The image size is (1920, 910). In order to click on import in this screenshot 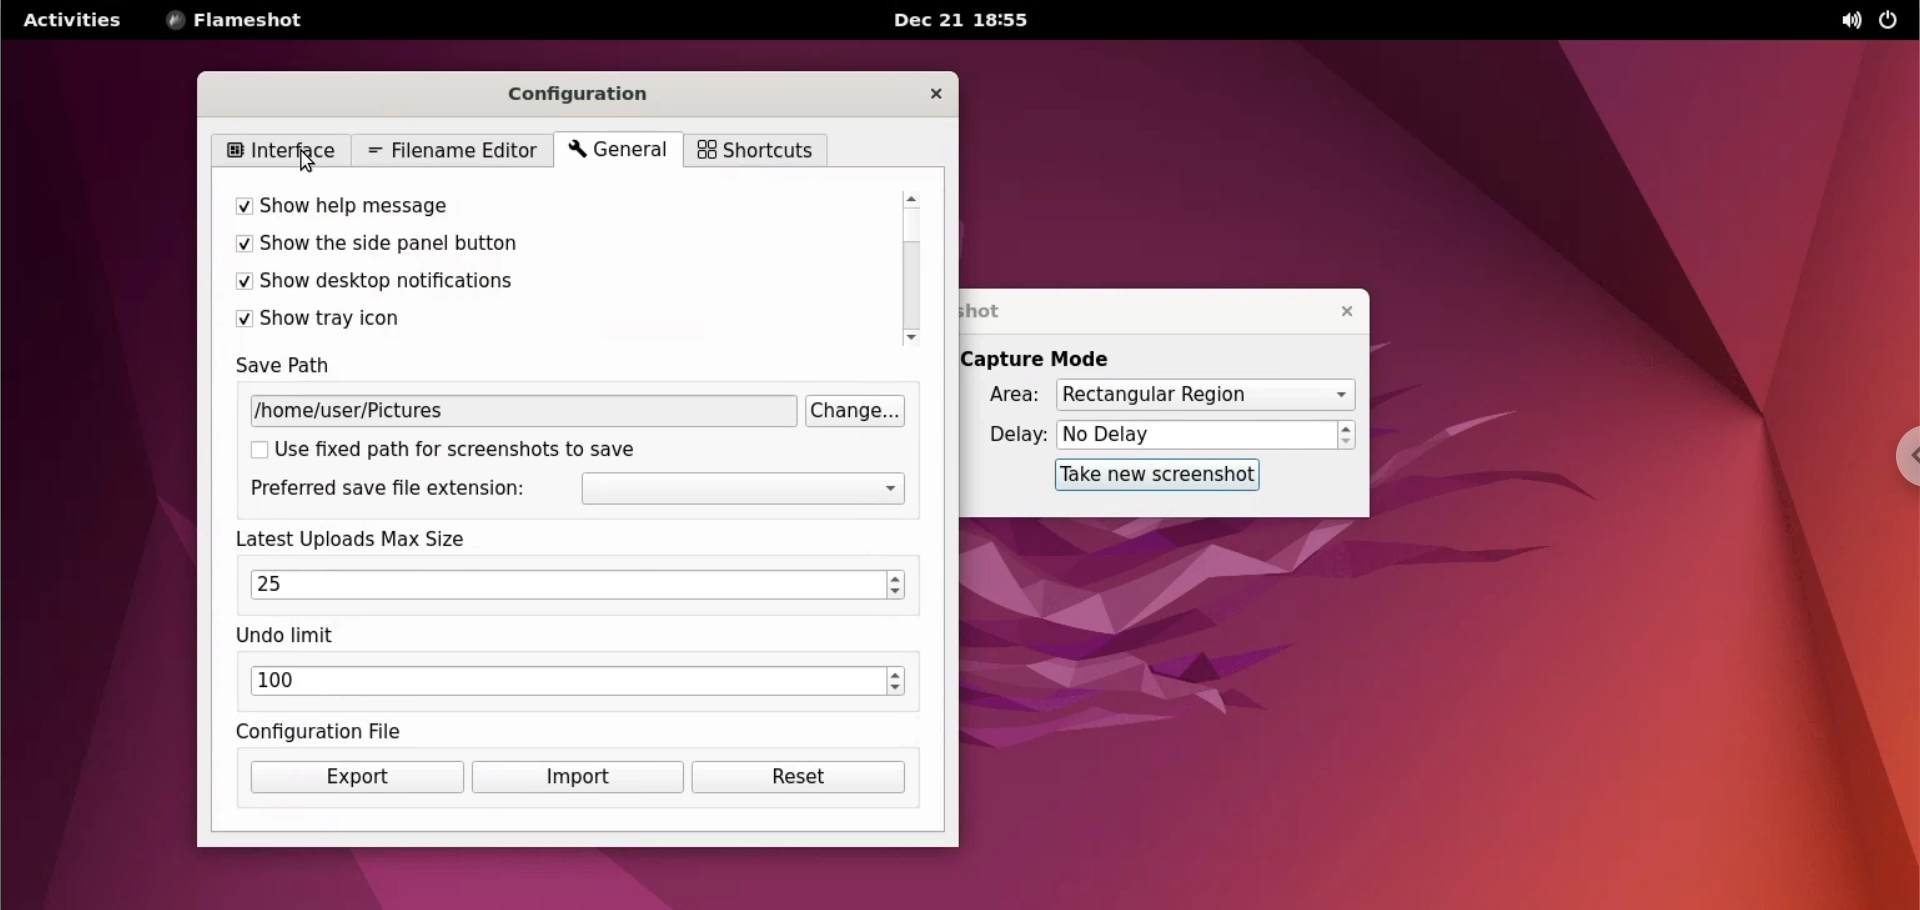, I will do `click(575, 779)`.